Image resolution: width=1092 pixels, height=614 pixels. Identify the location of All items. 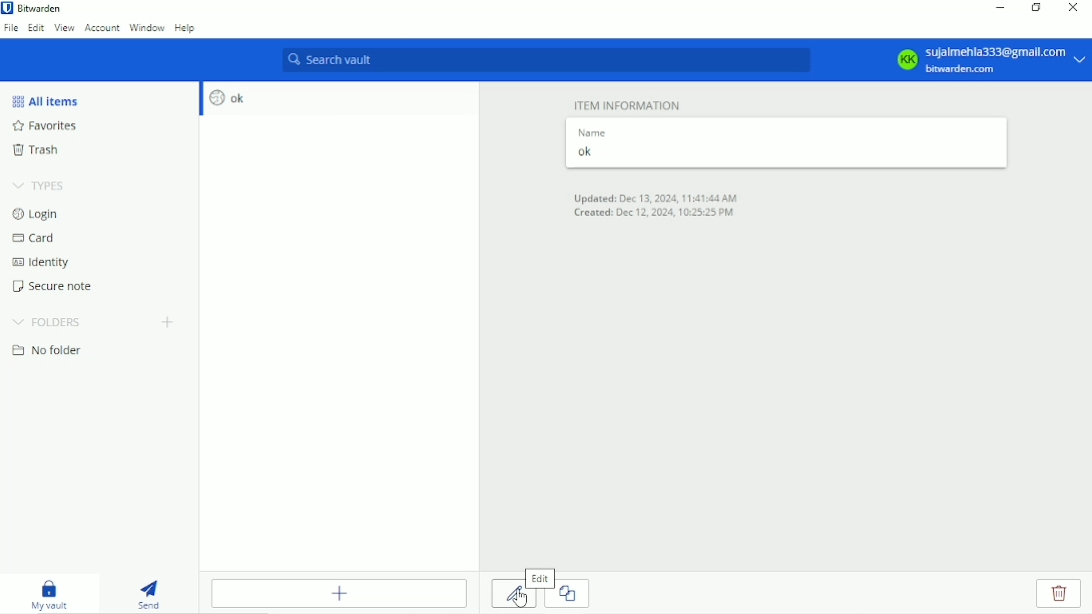
(44, 101).